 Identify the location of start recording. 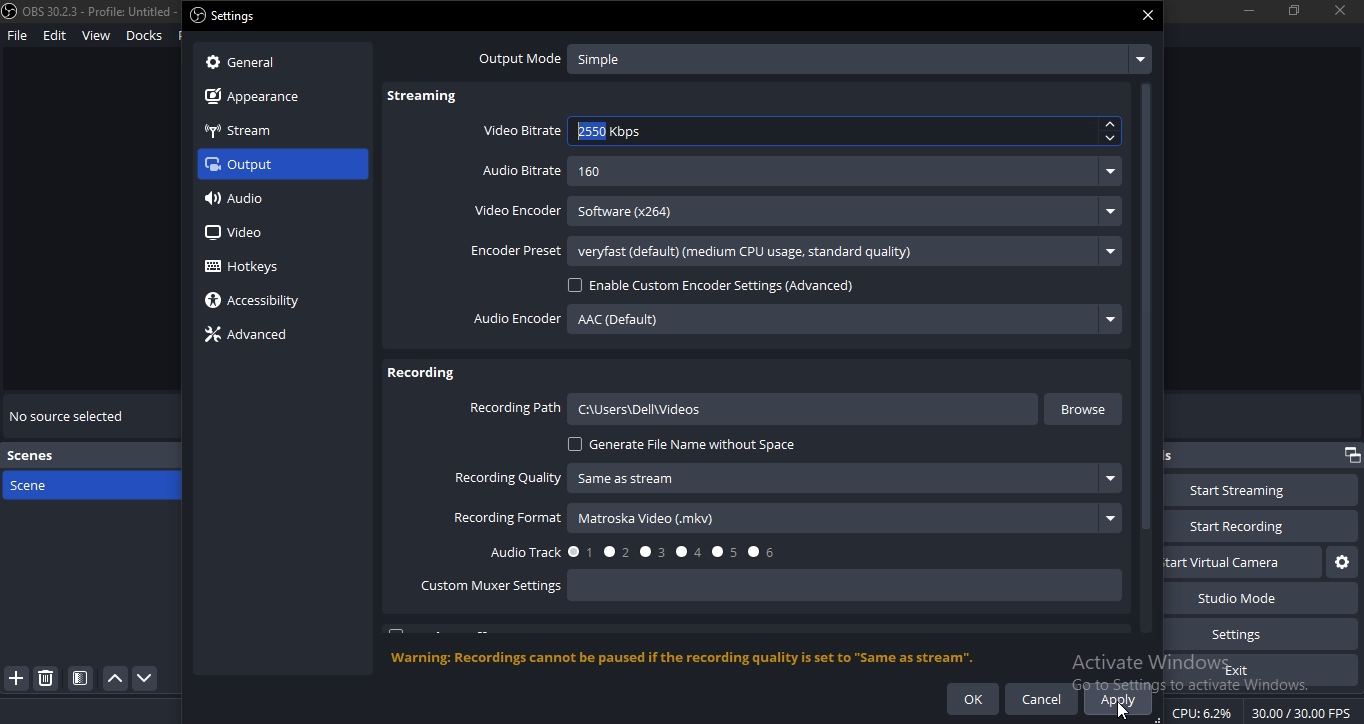
(1259, 524).